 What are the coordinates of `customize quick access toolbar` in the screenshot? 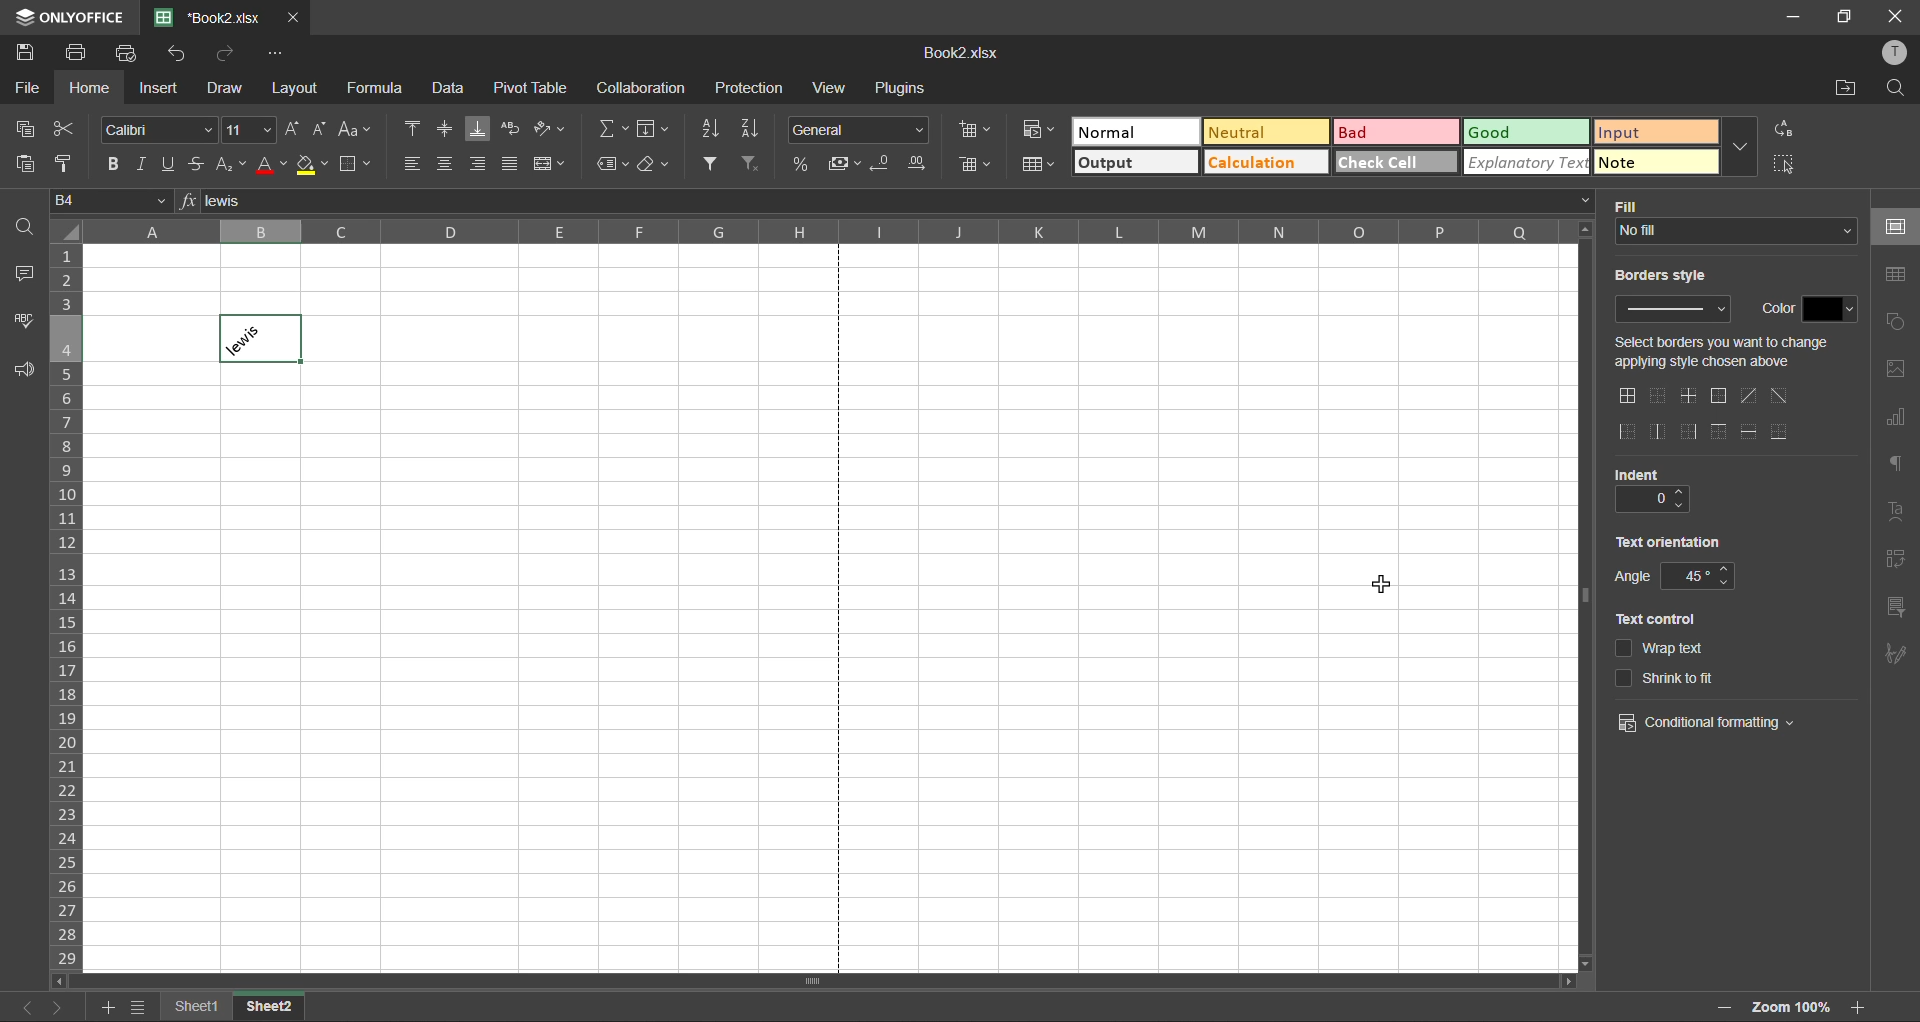 It's located at (278, 54).